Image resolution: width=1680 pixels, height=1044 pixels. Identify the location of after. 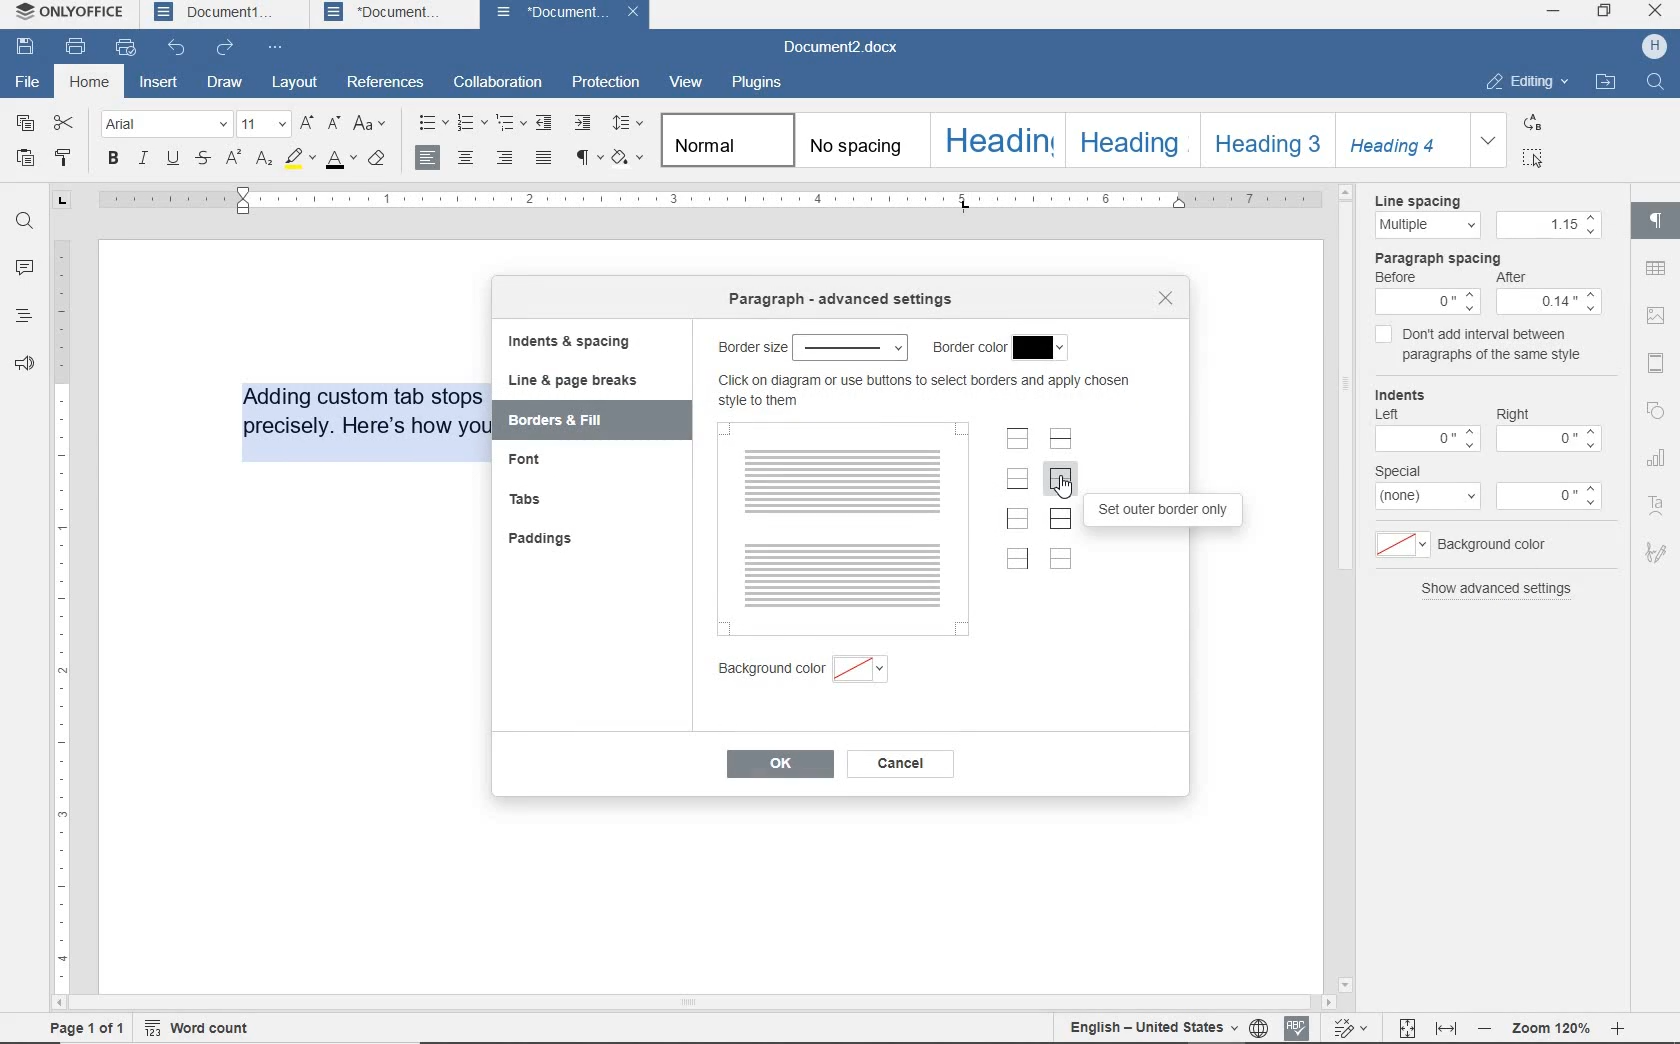
(1523, 275).